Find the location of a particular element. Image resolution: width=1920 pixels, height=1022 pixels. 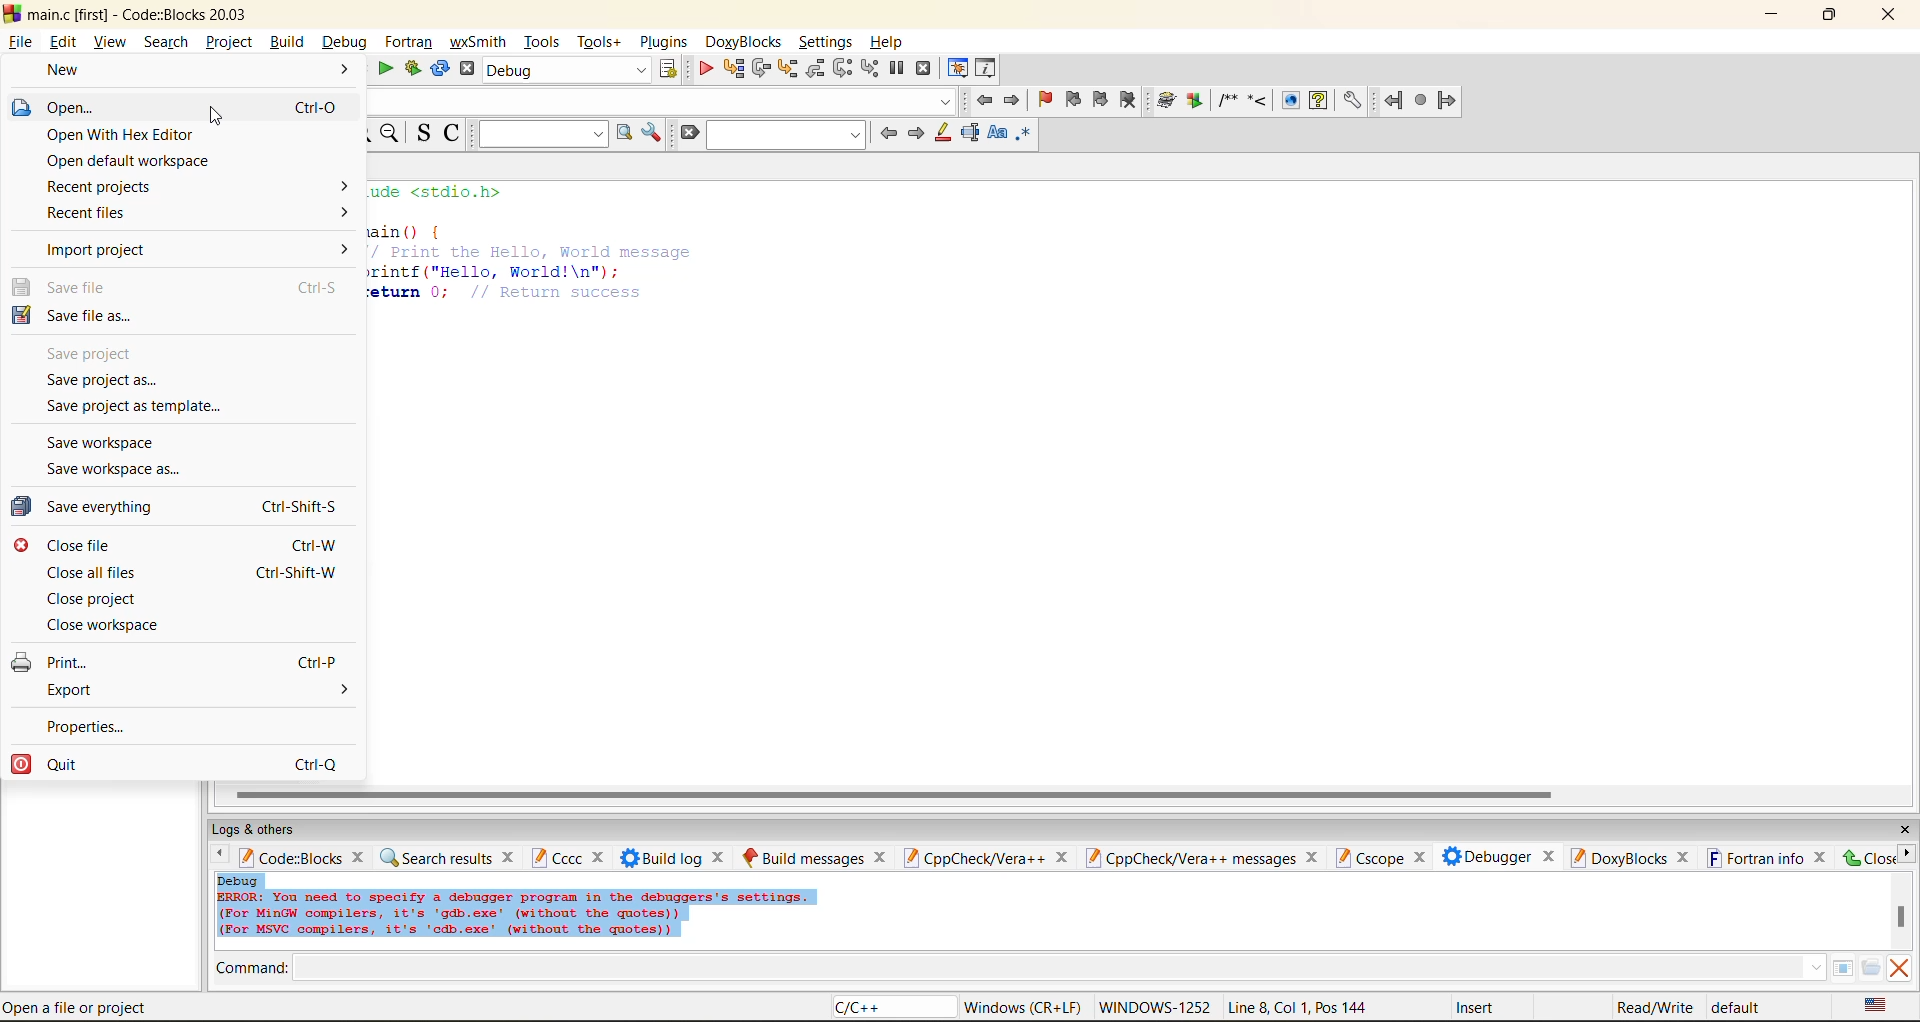

view is located at coordinates (112, 41).